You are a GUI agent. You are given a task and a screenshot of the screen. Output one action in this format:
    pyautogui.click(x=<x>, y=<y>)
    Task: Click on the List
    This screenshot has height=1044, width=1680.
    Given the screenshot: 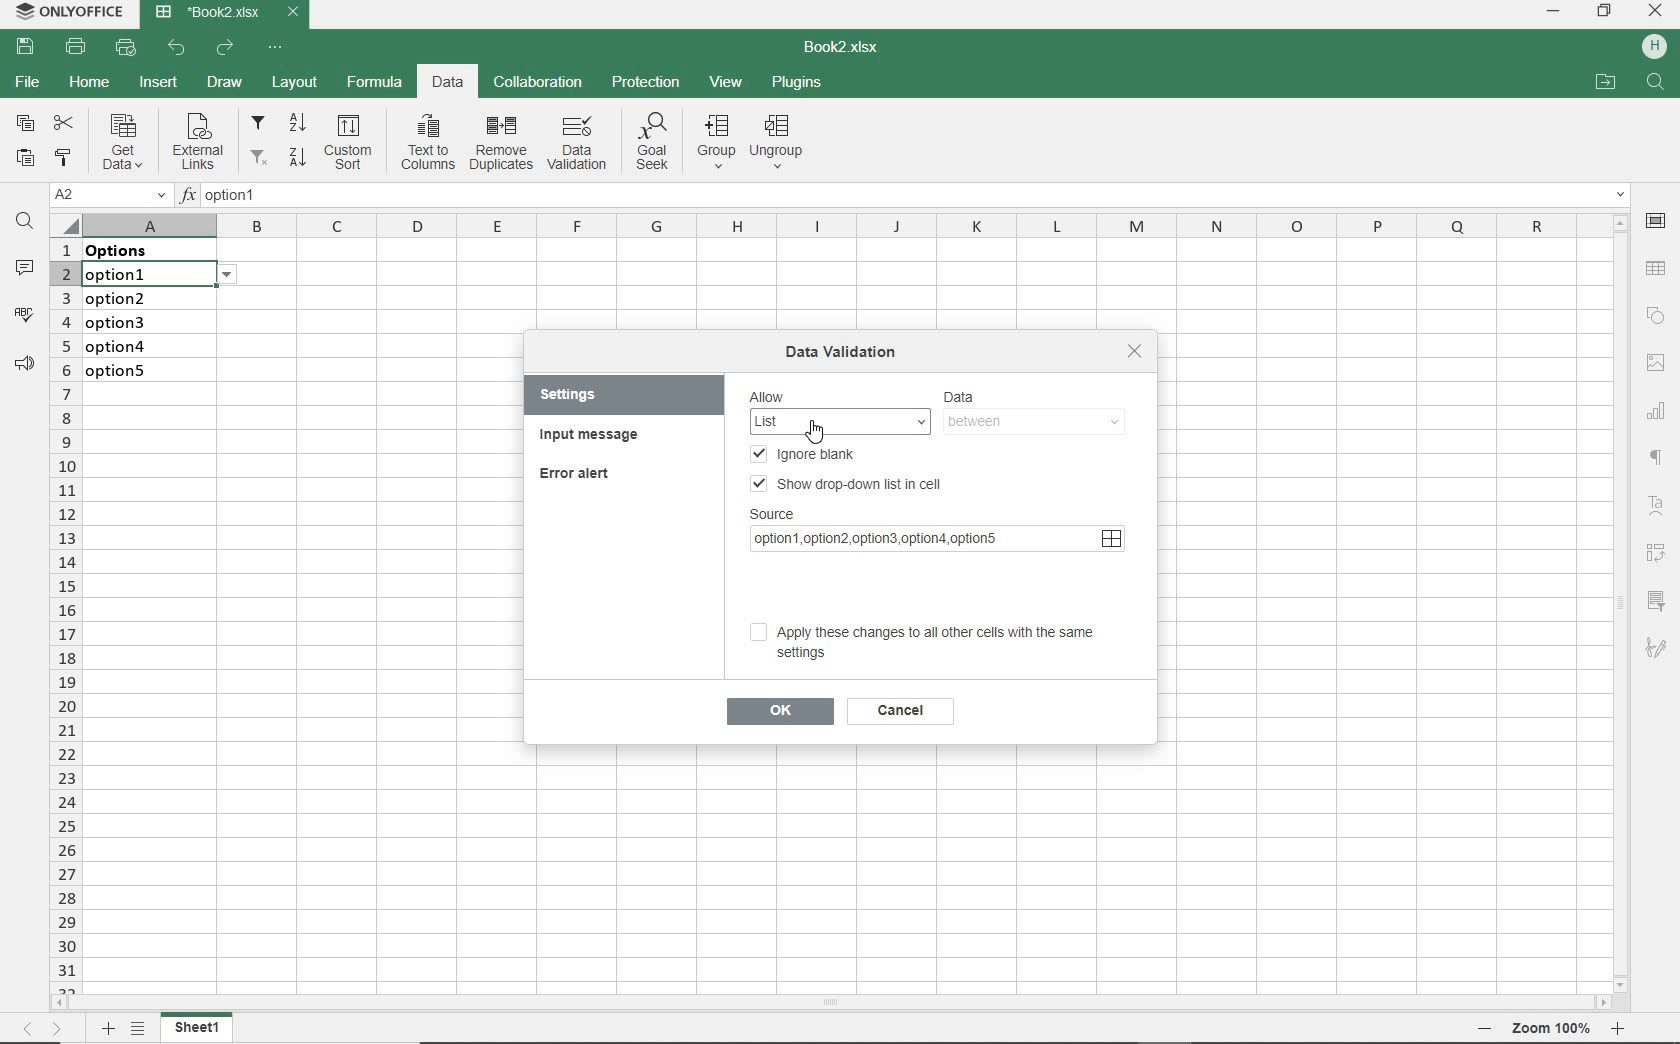 What is the action you would take?
    pyautogui.click(x=839, y=421)
    